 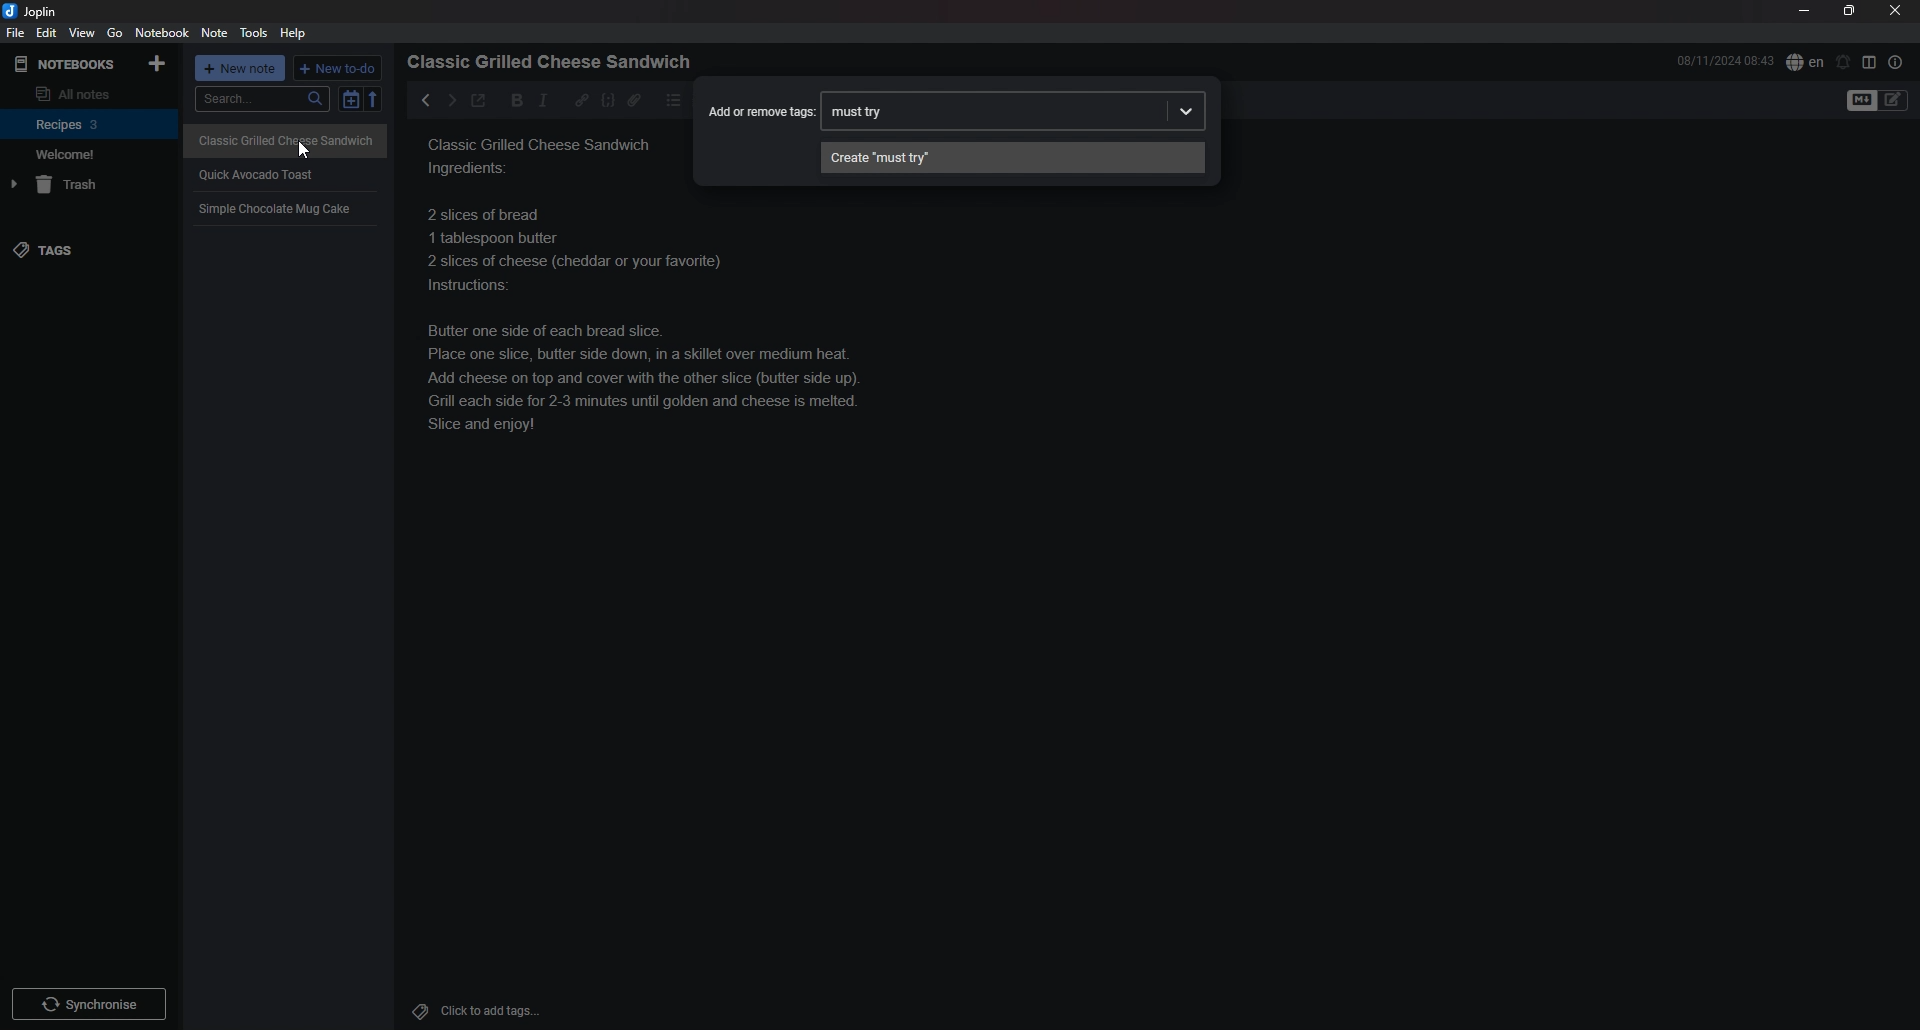 What do you see at coordinates (674, 100) in the screenshot?
I see `bullet list` at bounding box center [674, 100].